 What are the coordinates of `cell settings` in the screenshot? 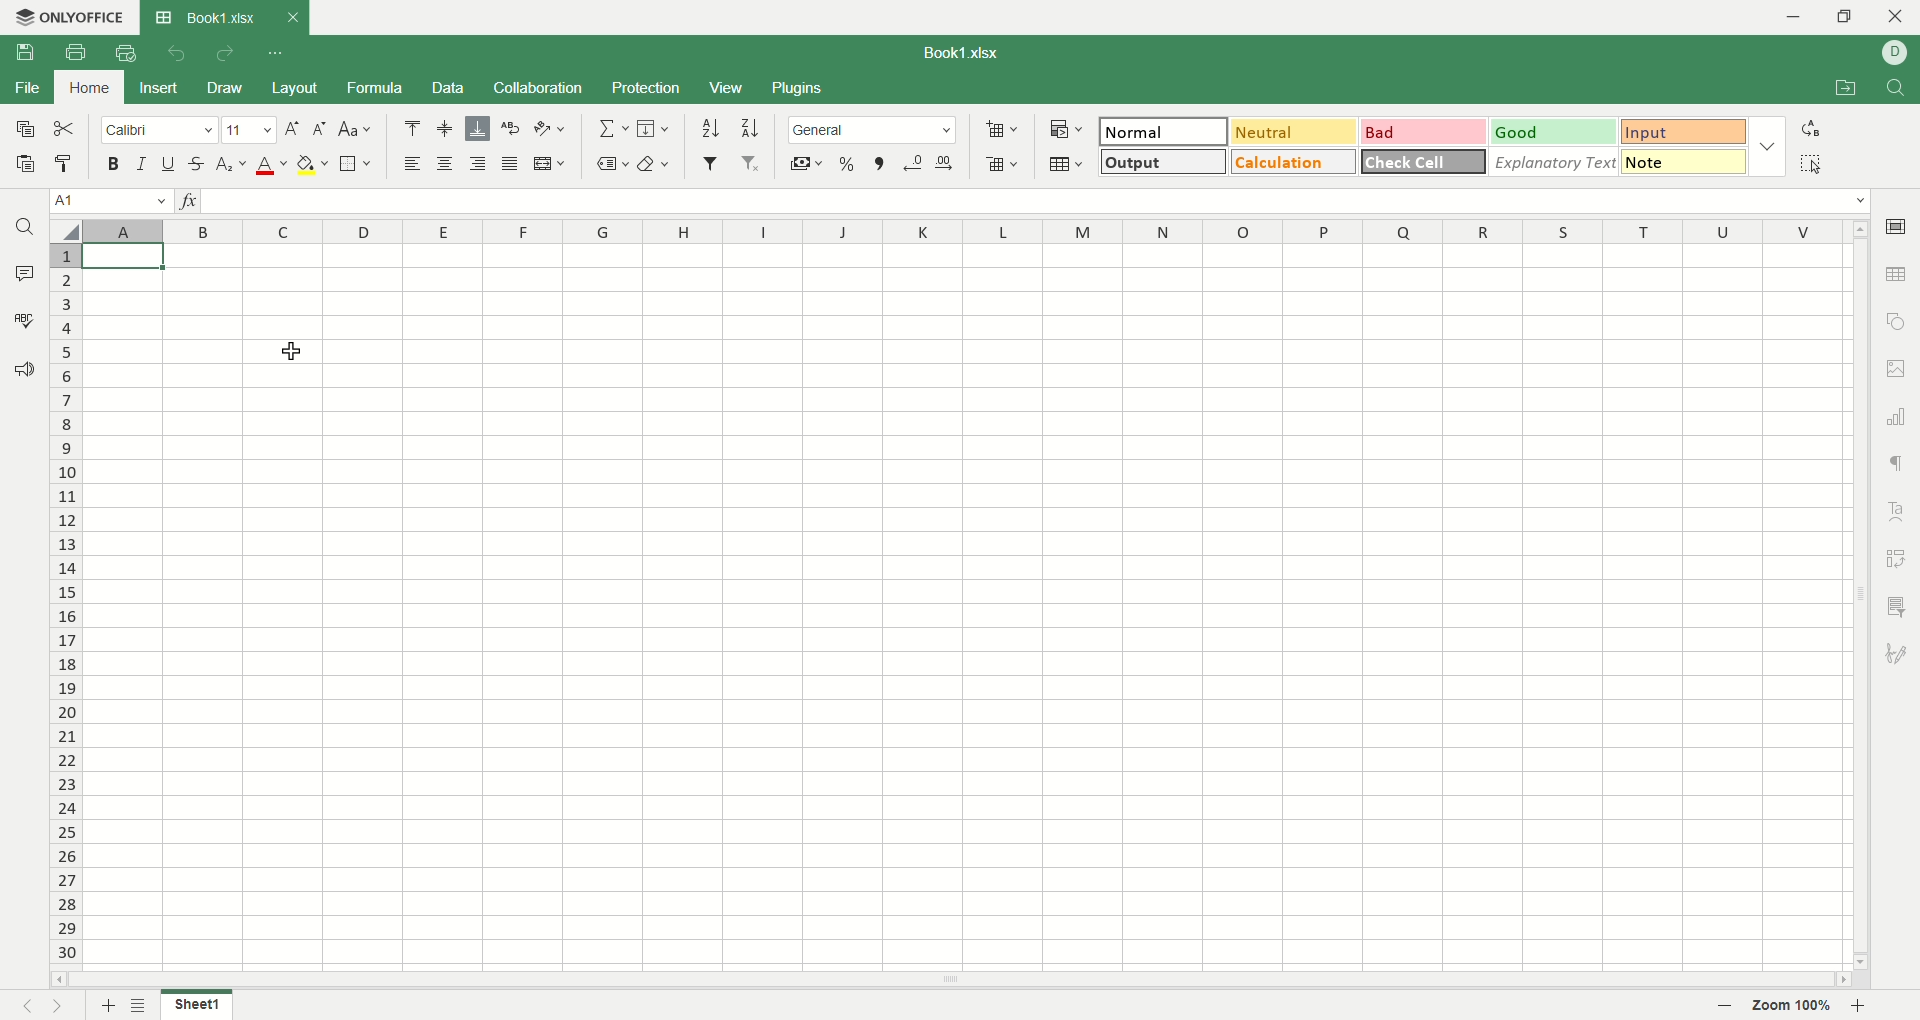 It's located at (1895, 223).